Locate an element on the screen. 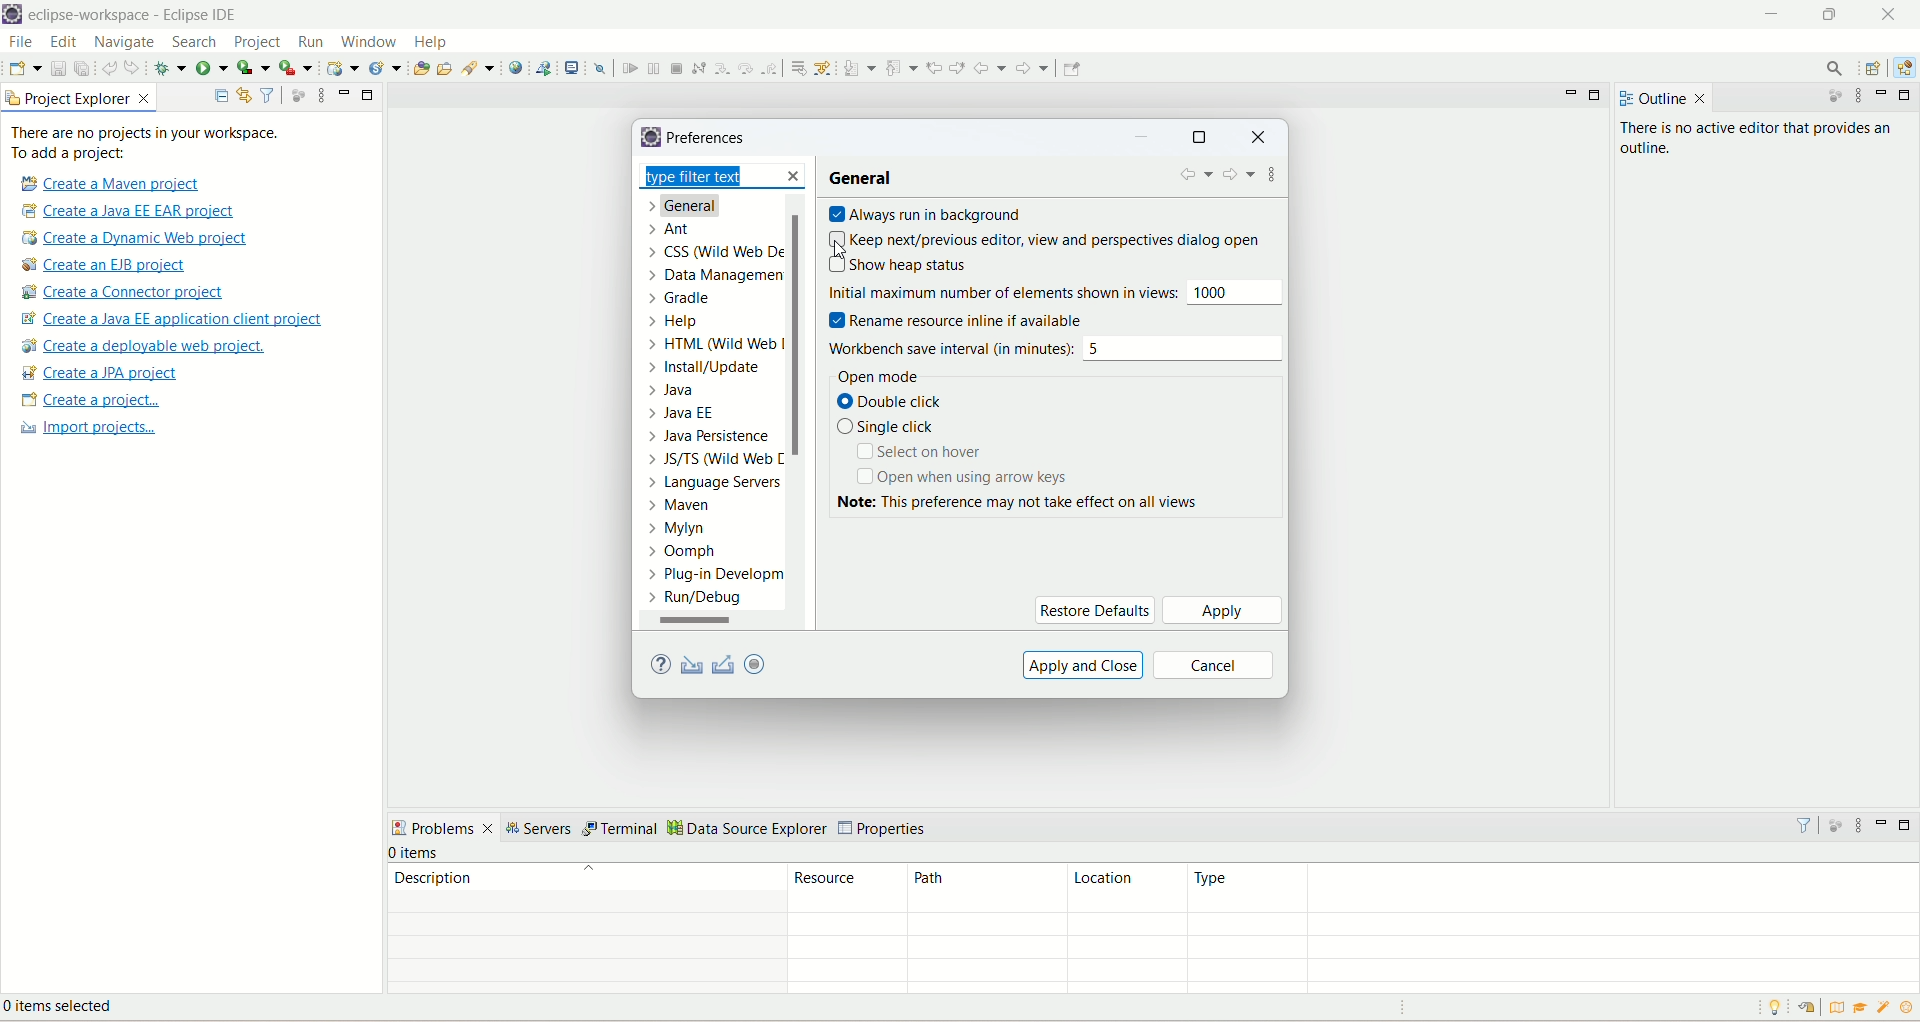 The height and width of the screenshot is (1022, 1920). navigate is located at coordinates (128, 43).